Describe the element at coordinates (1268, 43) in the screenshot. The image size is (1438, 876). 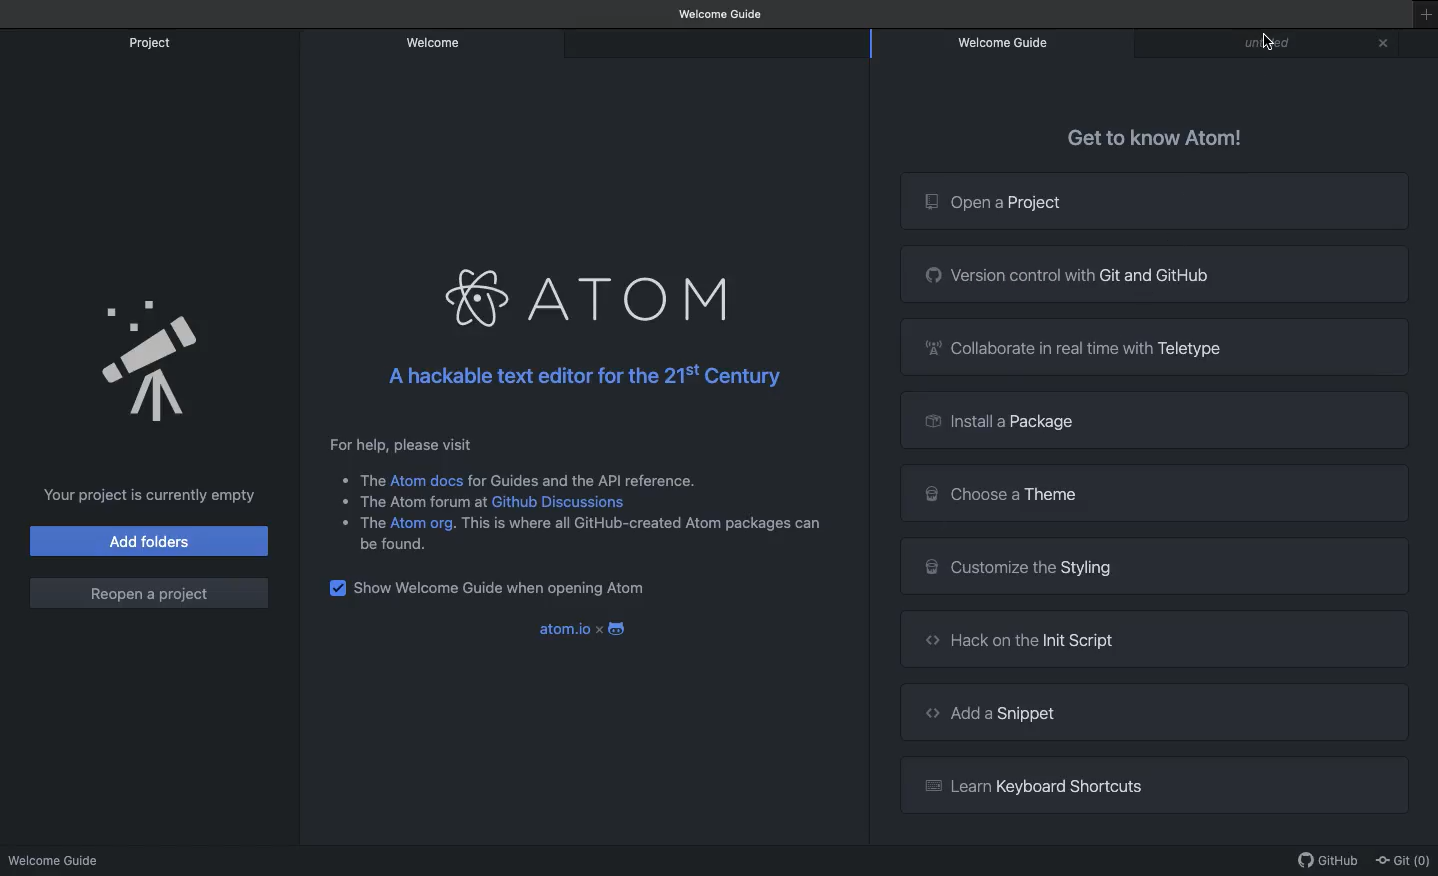
I see `Editor` at that location.